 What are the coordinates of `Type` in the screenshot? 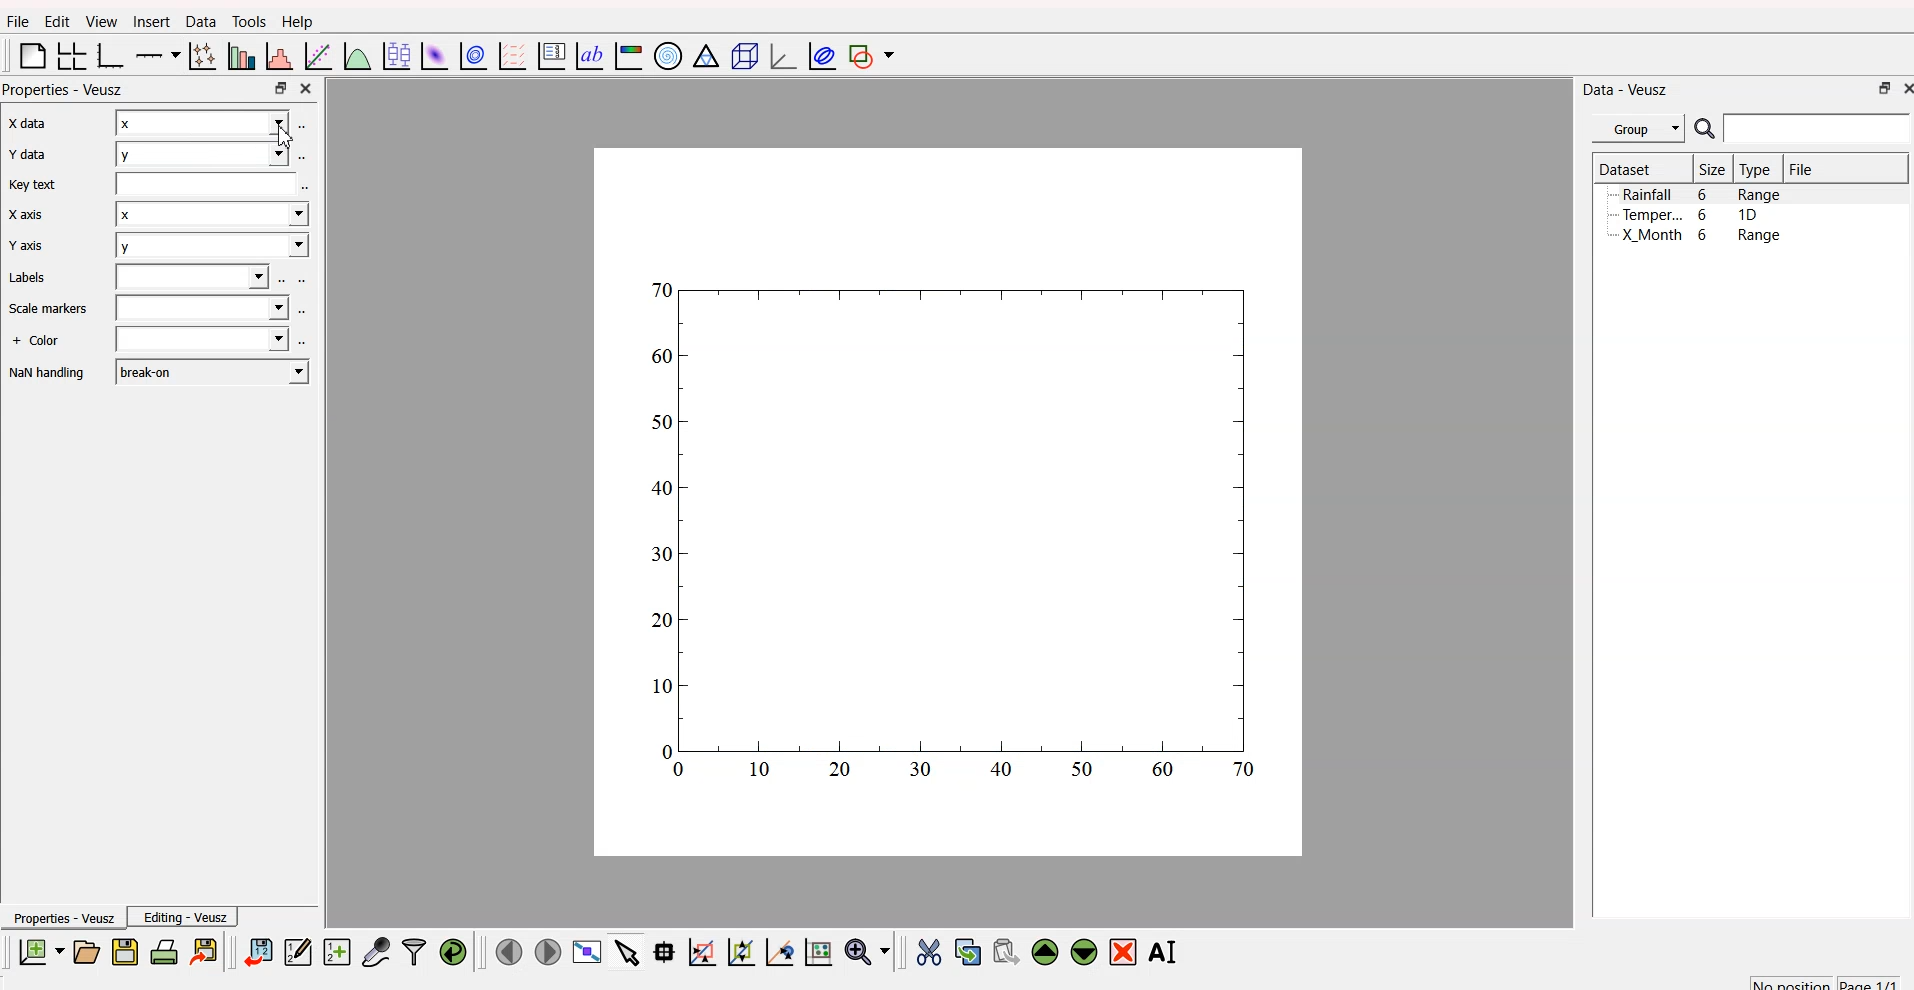 It's located at (1756, 170).